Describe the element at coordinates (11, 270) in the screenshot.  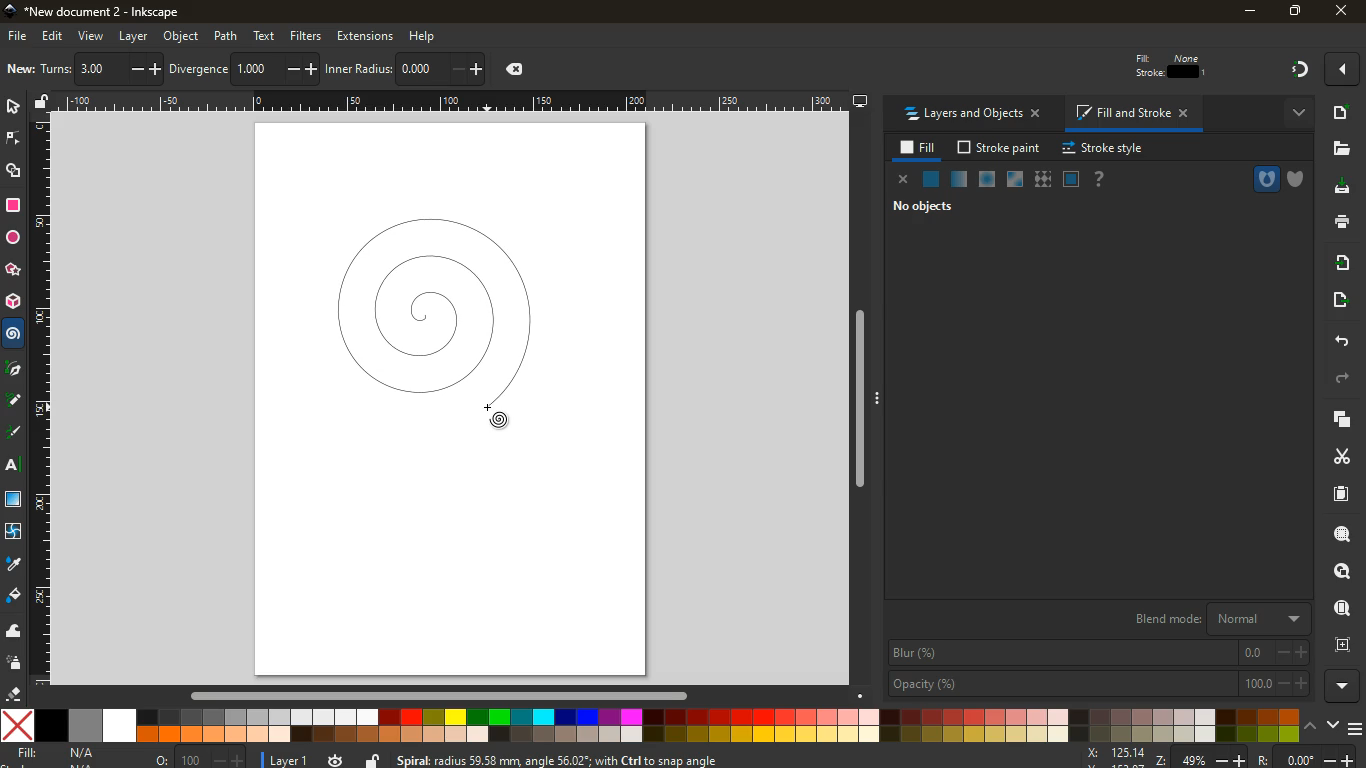
I see `star` at that location.